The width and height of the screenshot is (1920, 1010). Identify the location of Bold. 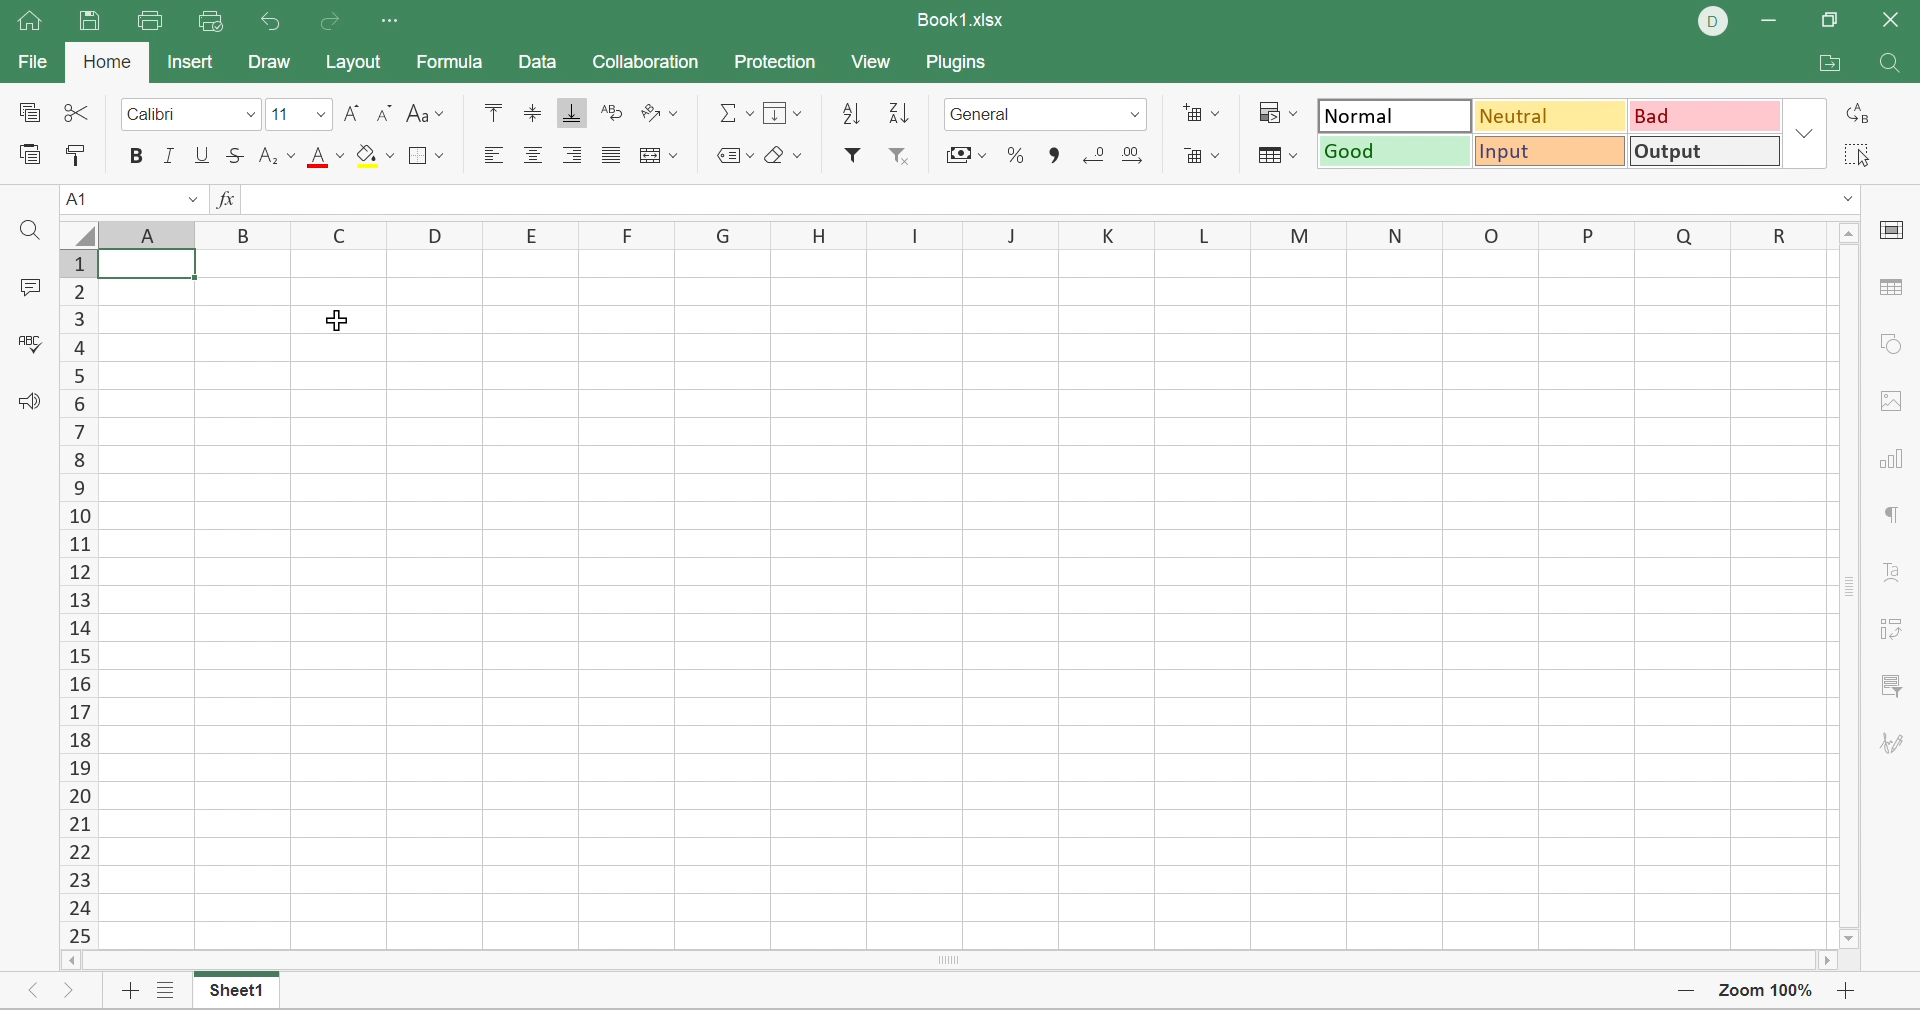
(137, 156).